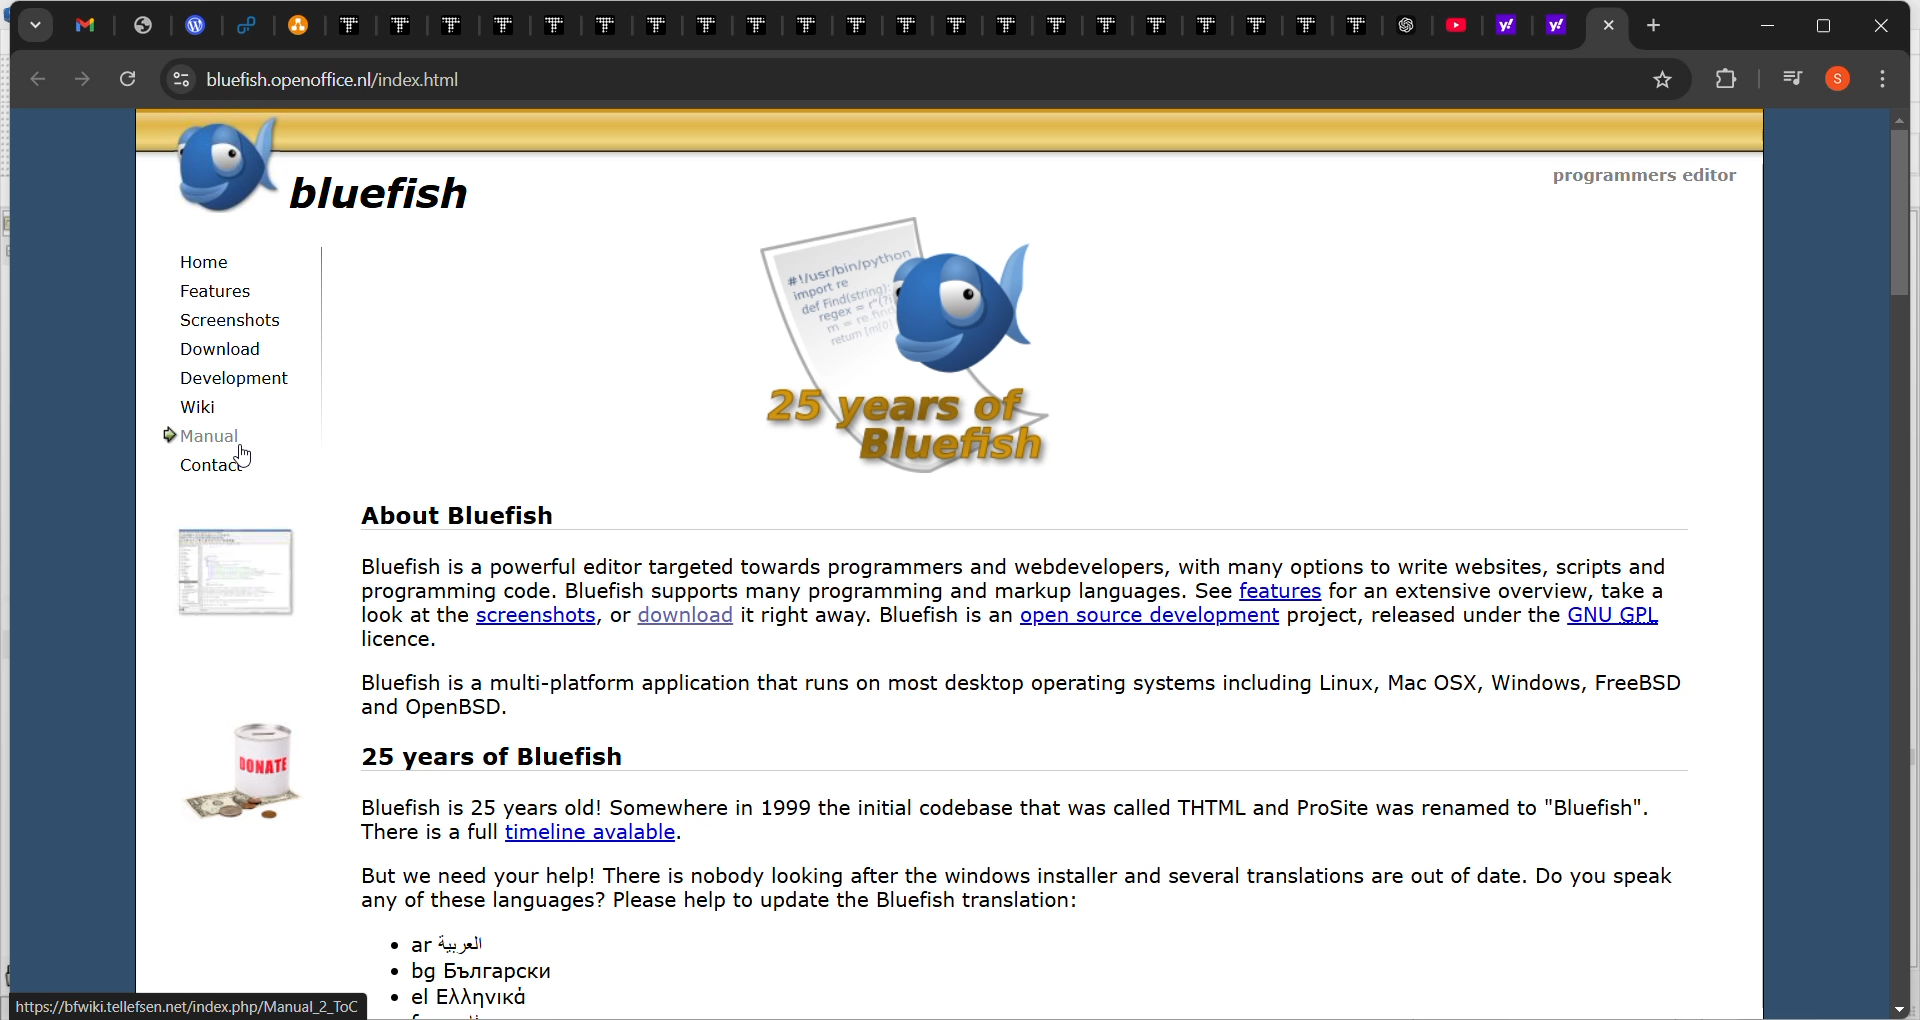 Image resolution: width=1920 pixels, height=1020 pixels. What do you see at coordinates (1849, 79) in the screenshot?
I see `profile` at bounding box center [1849, 79].